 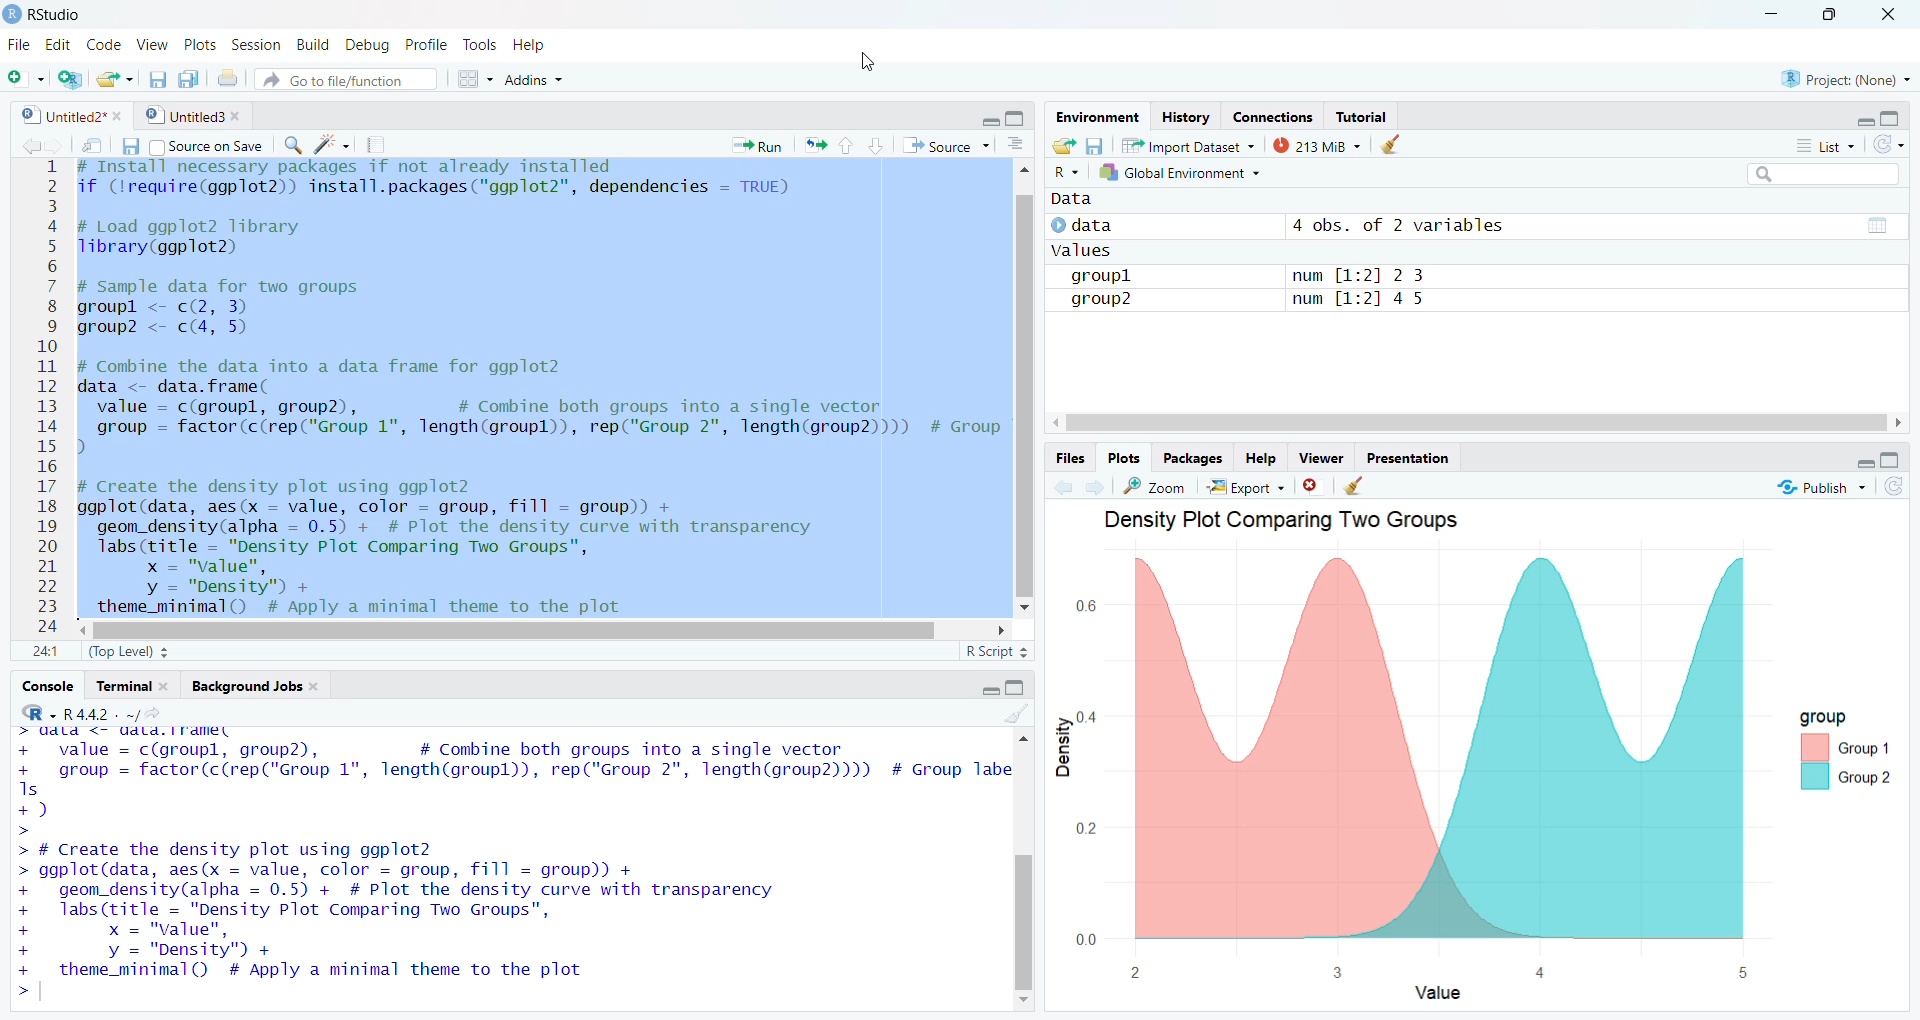 What do you see at coordinates (1112, 225) in the screenshot?
I see `data` at bounding box center [1112, 225].